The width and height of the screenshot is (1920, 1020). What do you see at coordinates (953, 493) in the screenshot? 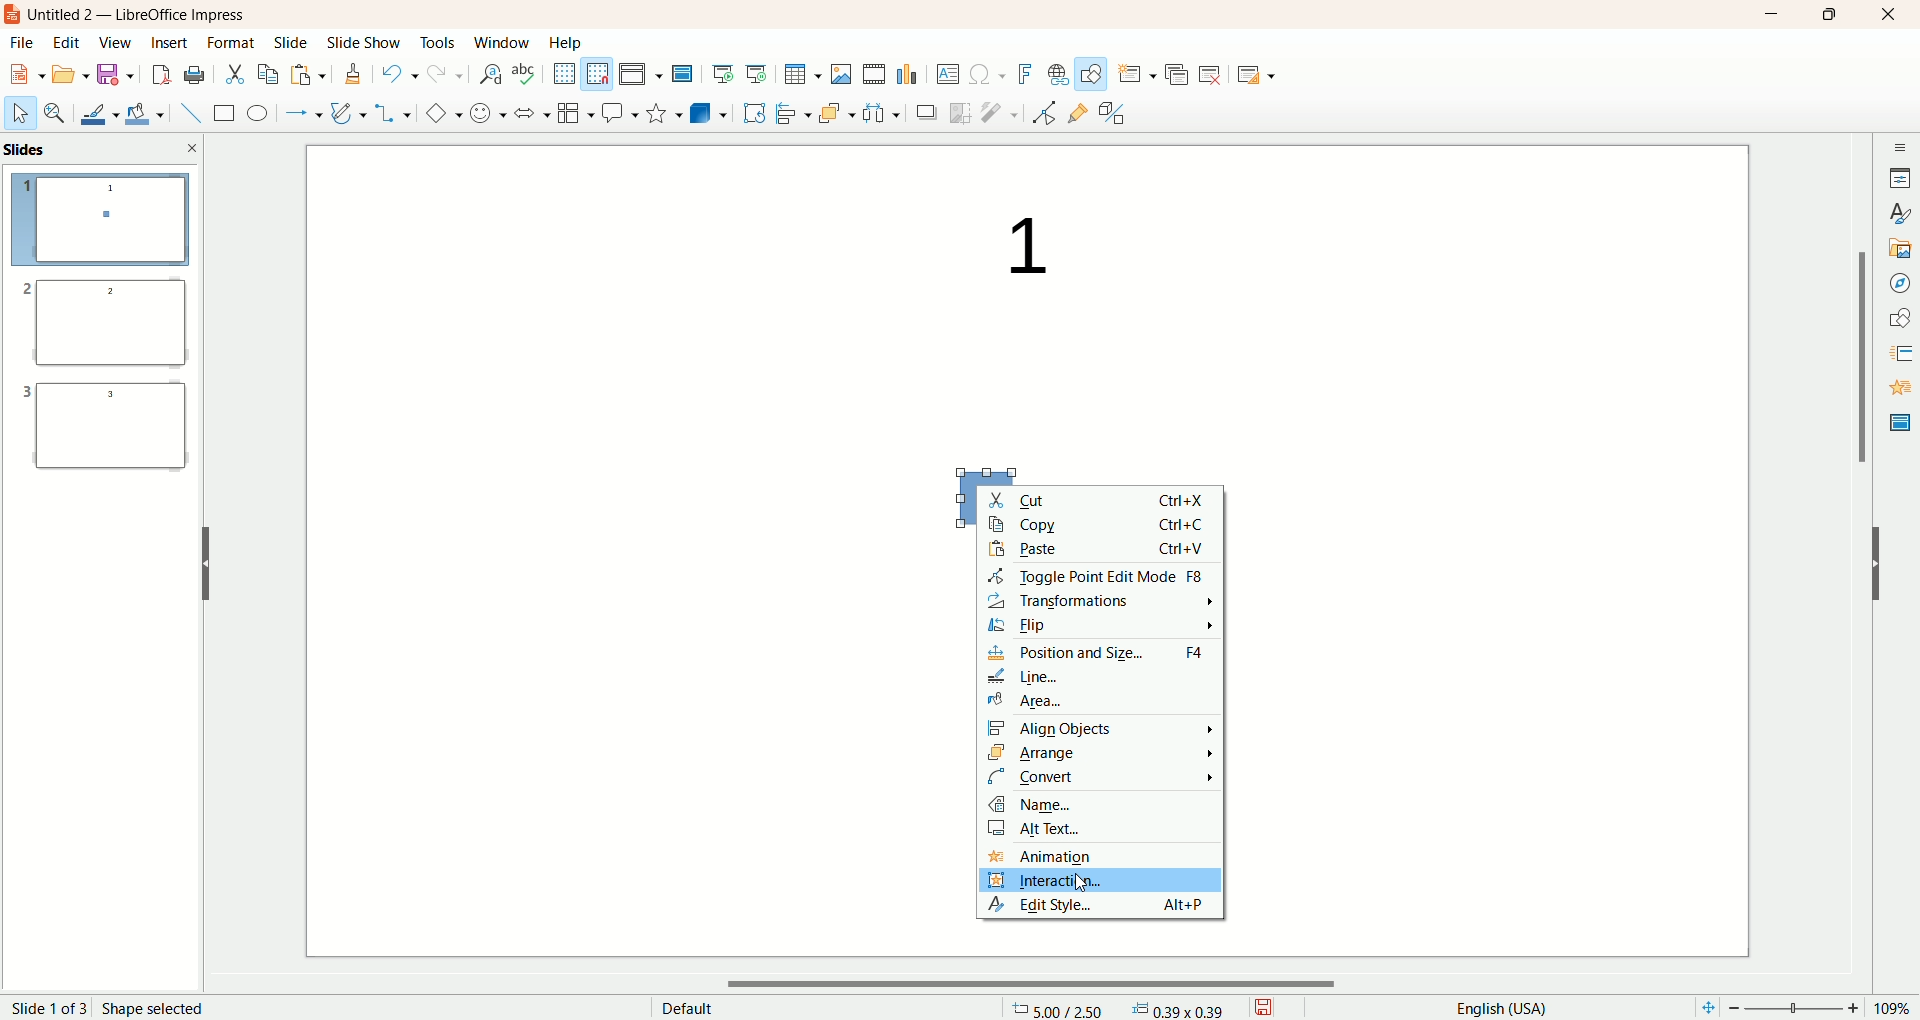
I see `shape` at bounding box center [953, 493].